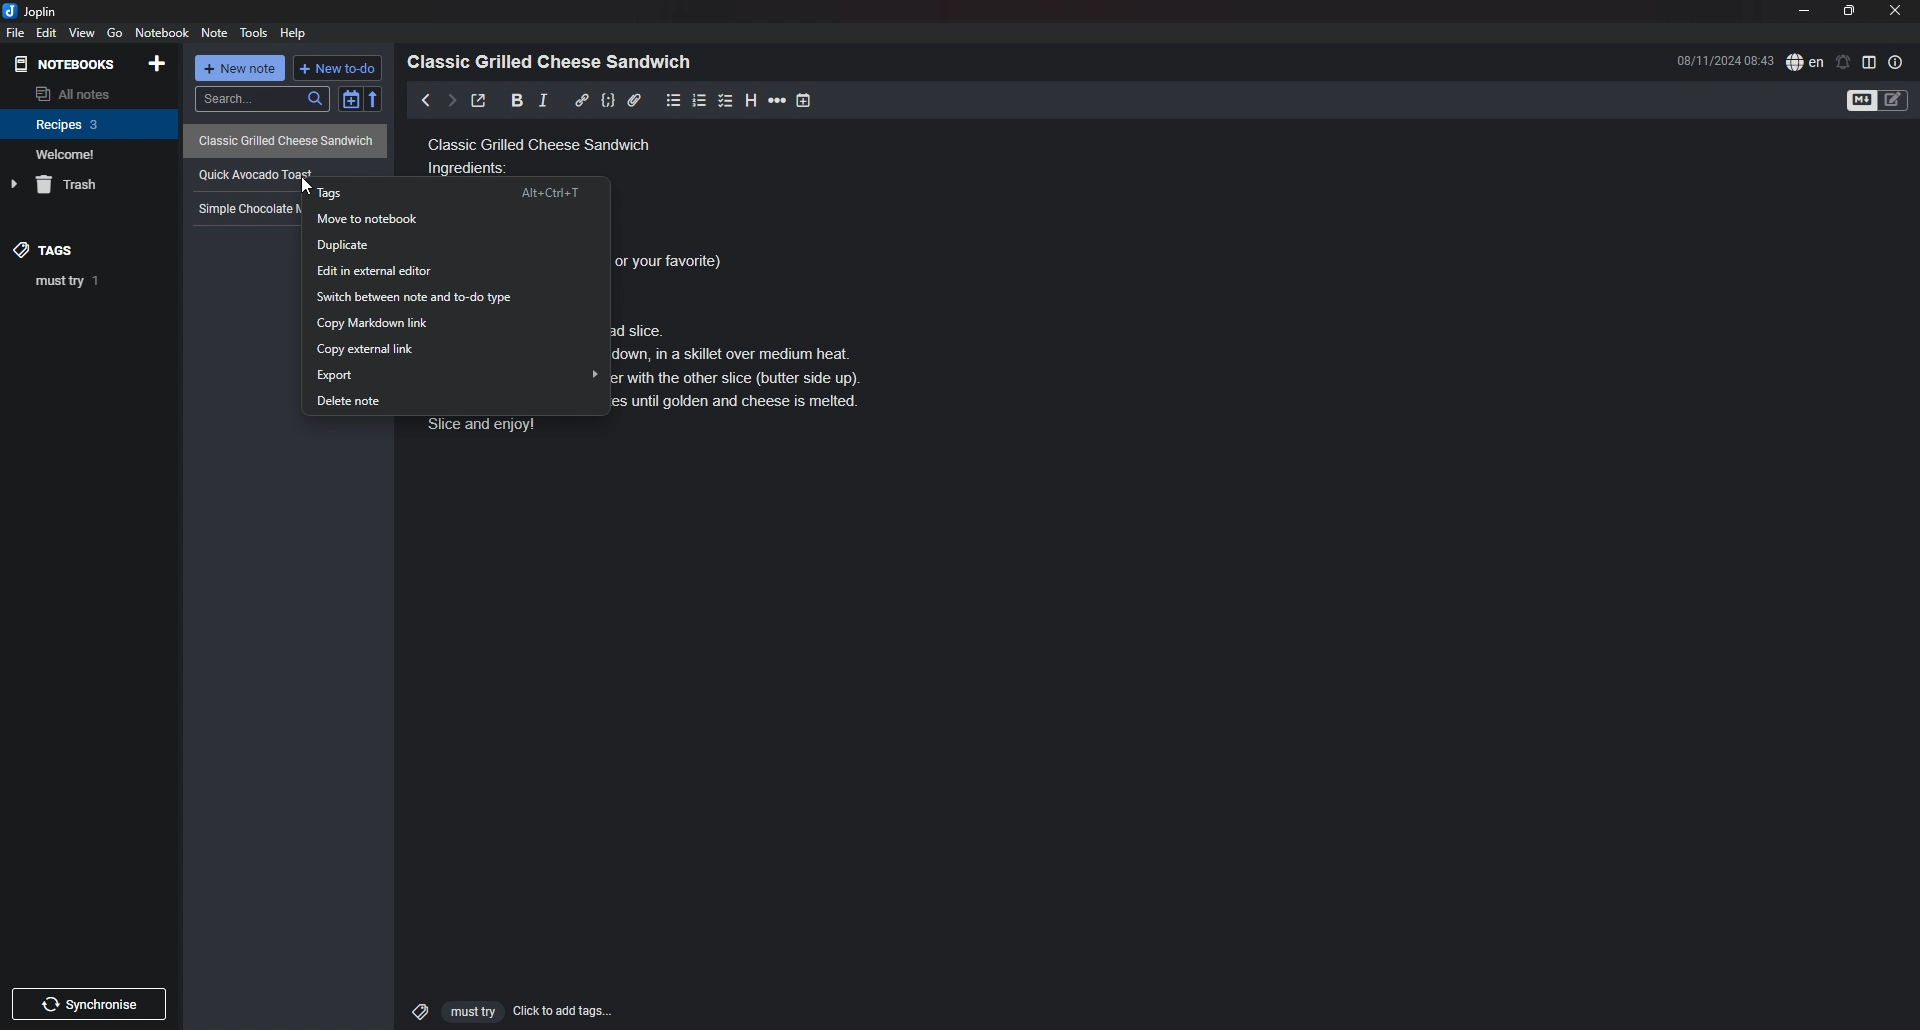 The height and width of the screenshot is (1030, 1920). Describe the element at coordinates (159, 62) in the screenshot. I see `add notebook` at that location.